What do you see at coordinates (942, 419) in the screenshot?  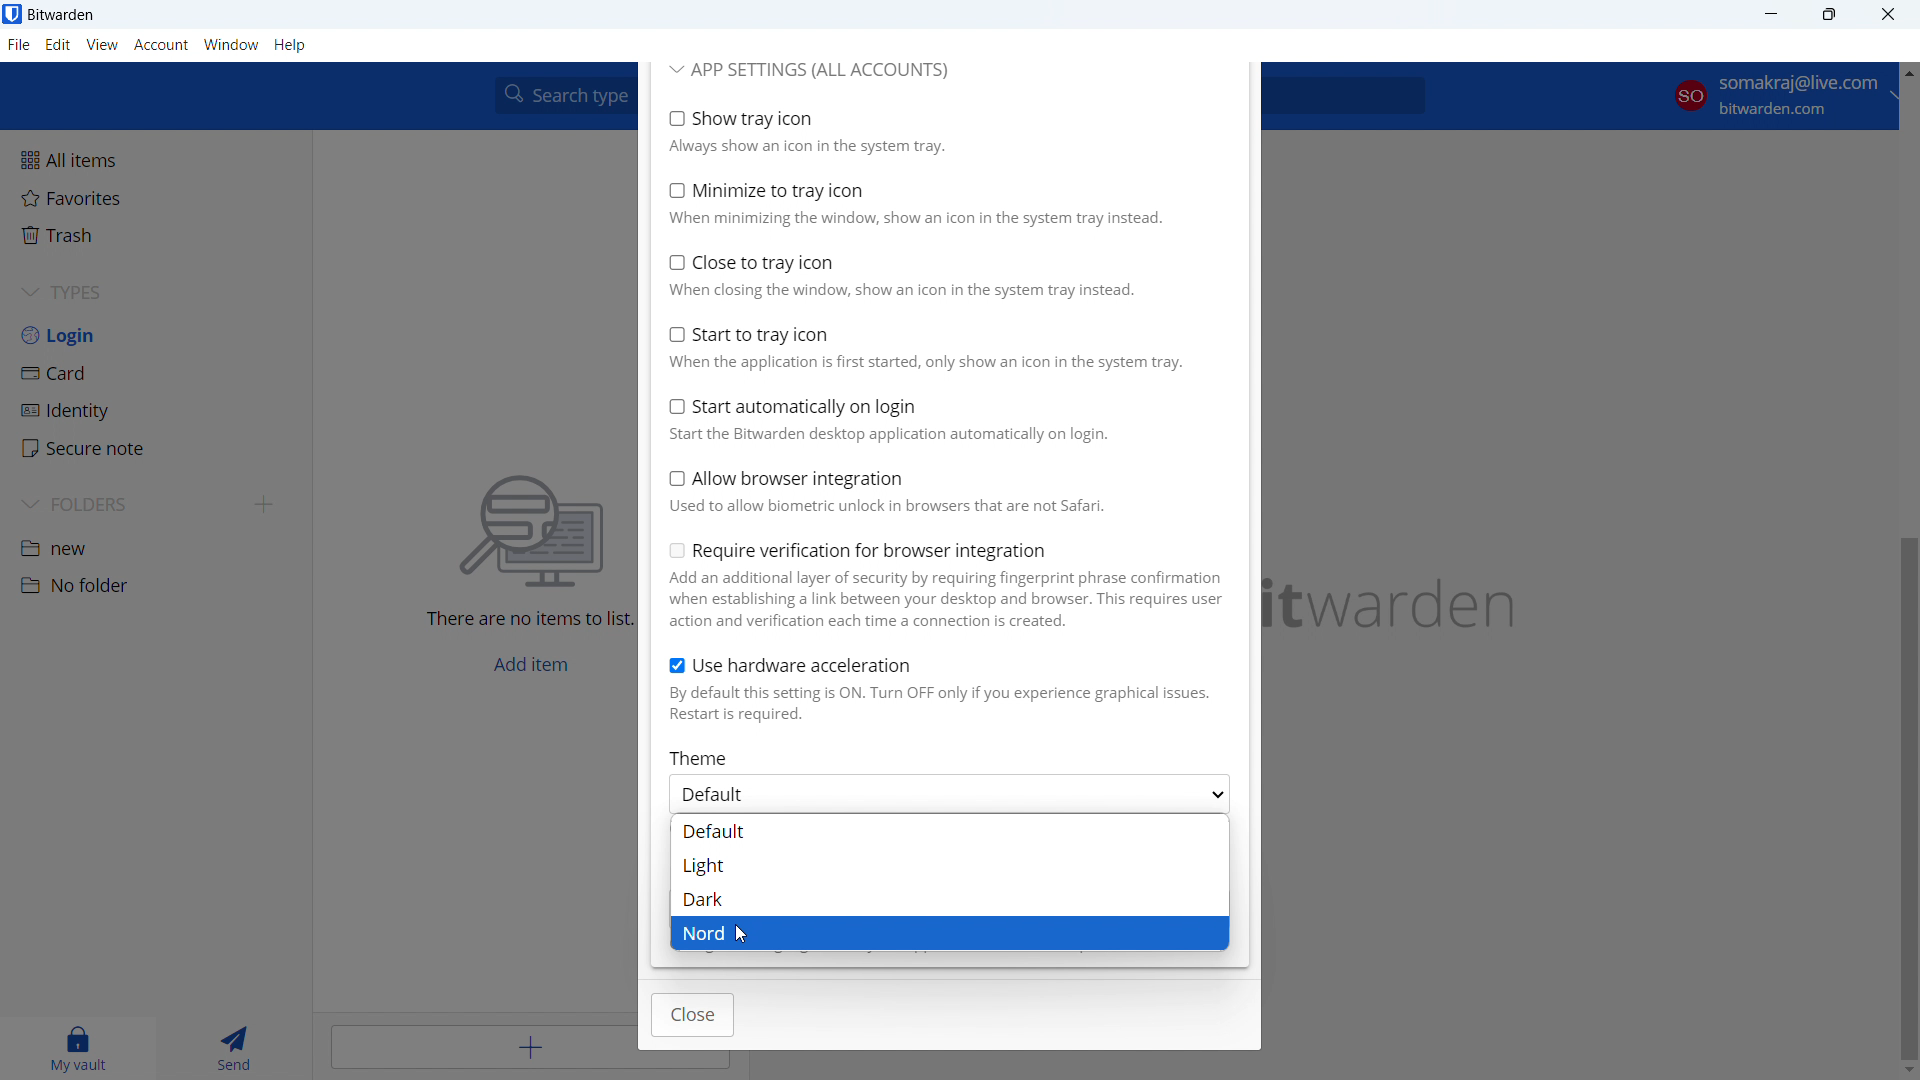 I see `start automatically on login` at bounding box center [942, 419].